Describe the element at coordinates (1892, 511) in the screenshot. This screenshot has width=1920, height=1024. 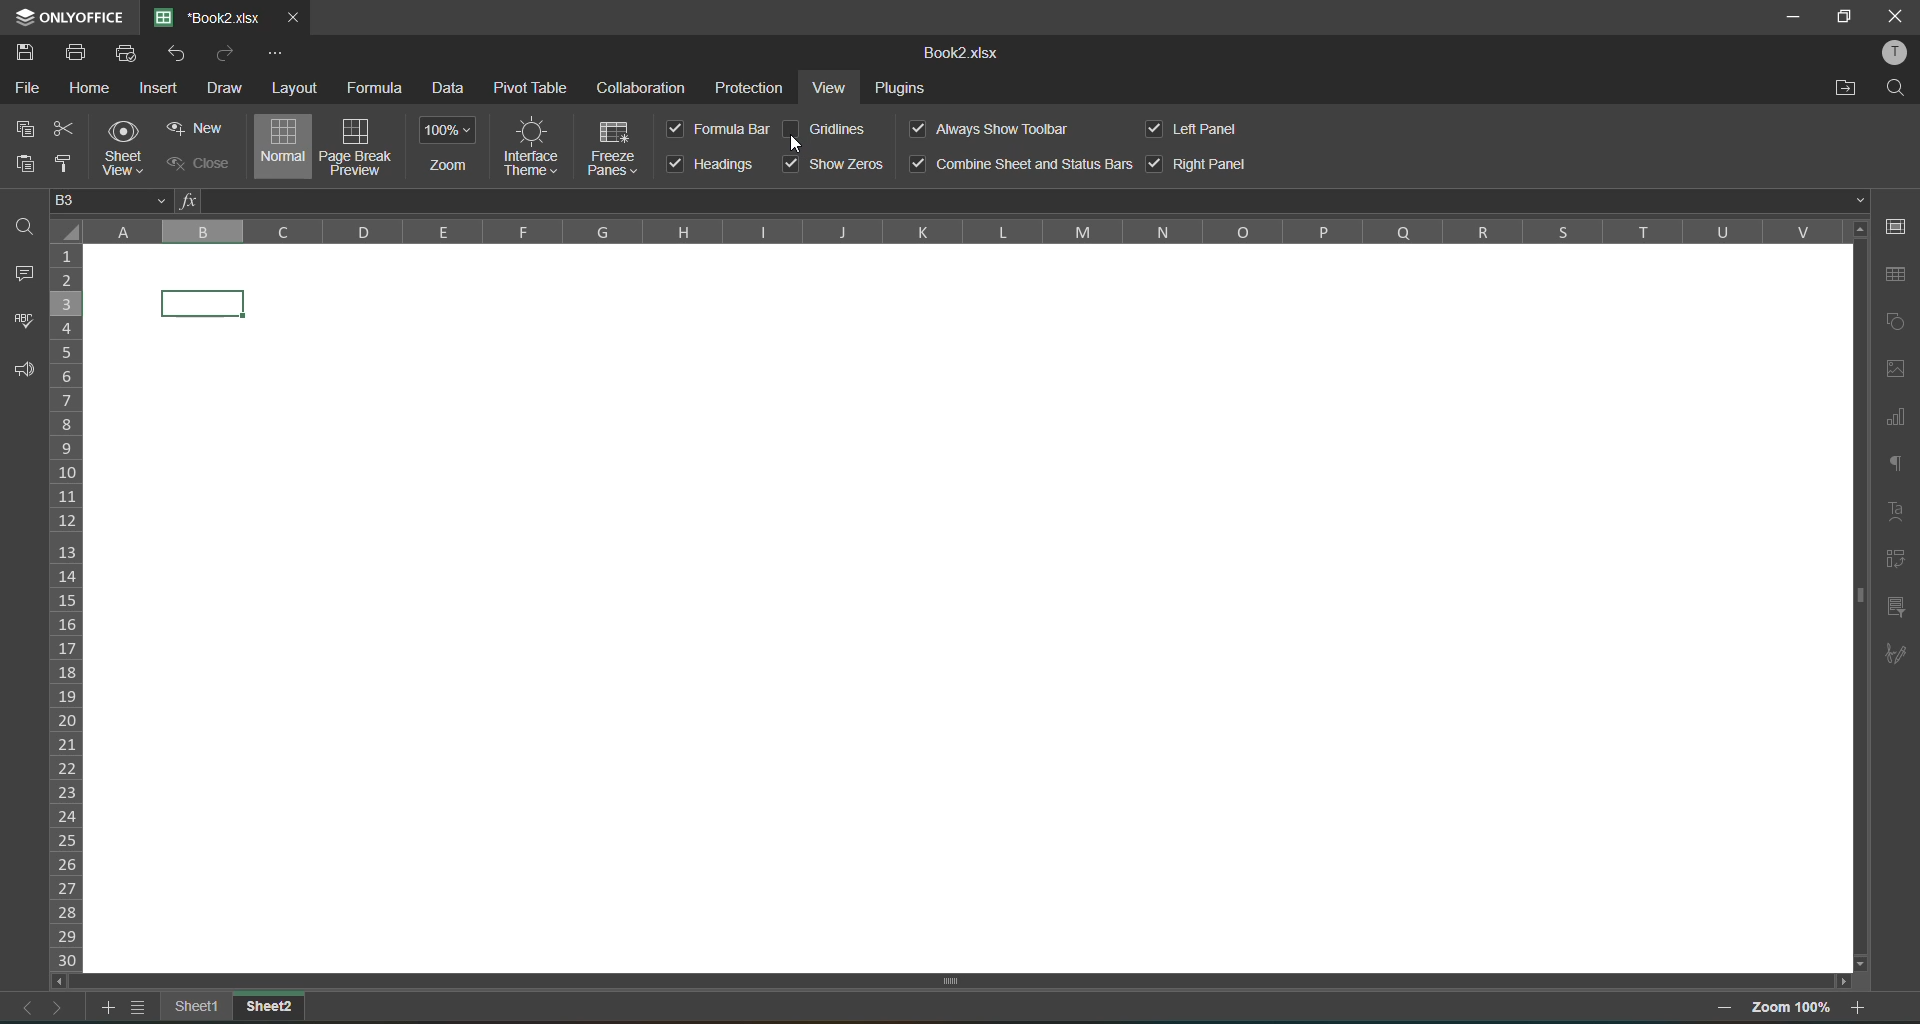
I see `text` at that location.